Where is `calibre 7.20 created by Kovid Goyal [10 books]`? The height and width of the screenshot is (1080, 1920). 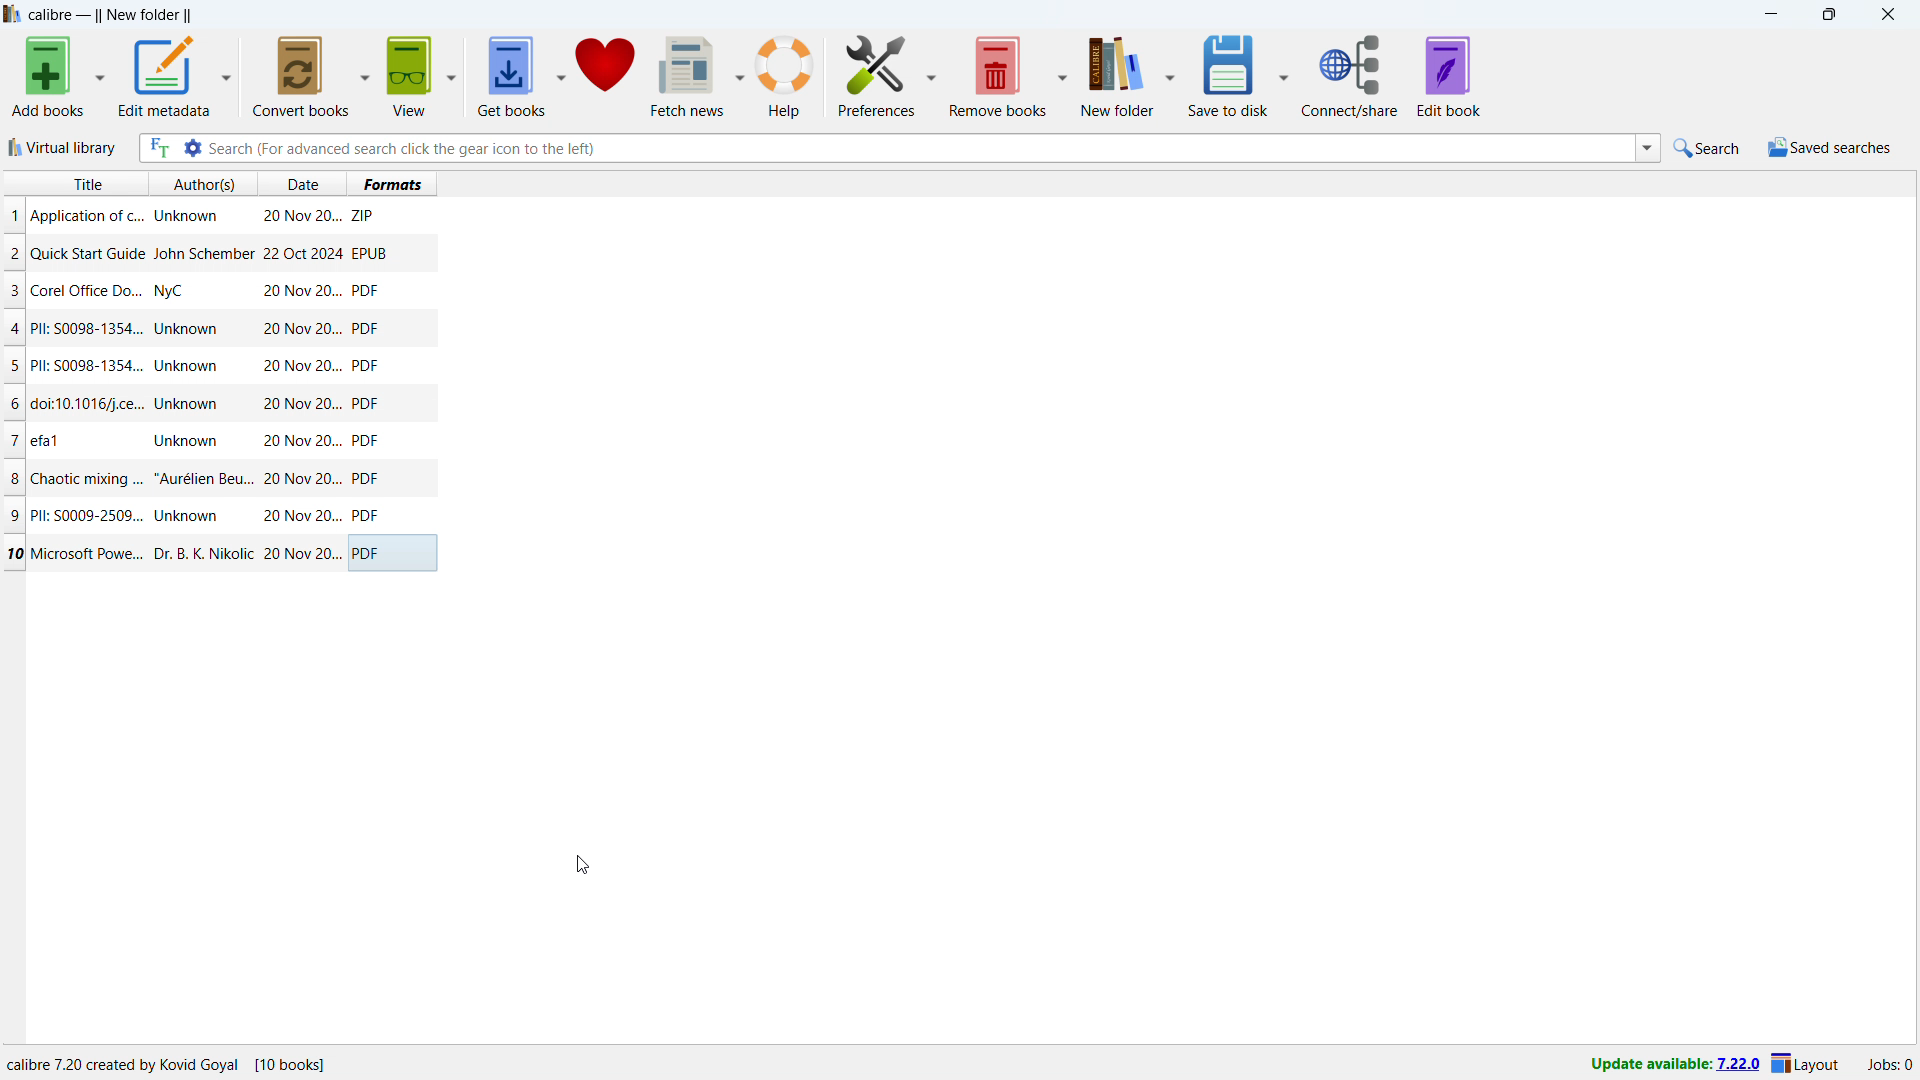
calibre 7.20 created by Kovid Goyal [10 books] is located at coordinates (167, 1065).